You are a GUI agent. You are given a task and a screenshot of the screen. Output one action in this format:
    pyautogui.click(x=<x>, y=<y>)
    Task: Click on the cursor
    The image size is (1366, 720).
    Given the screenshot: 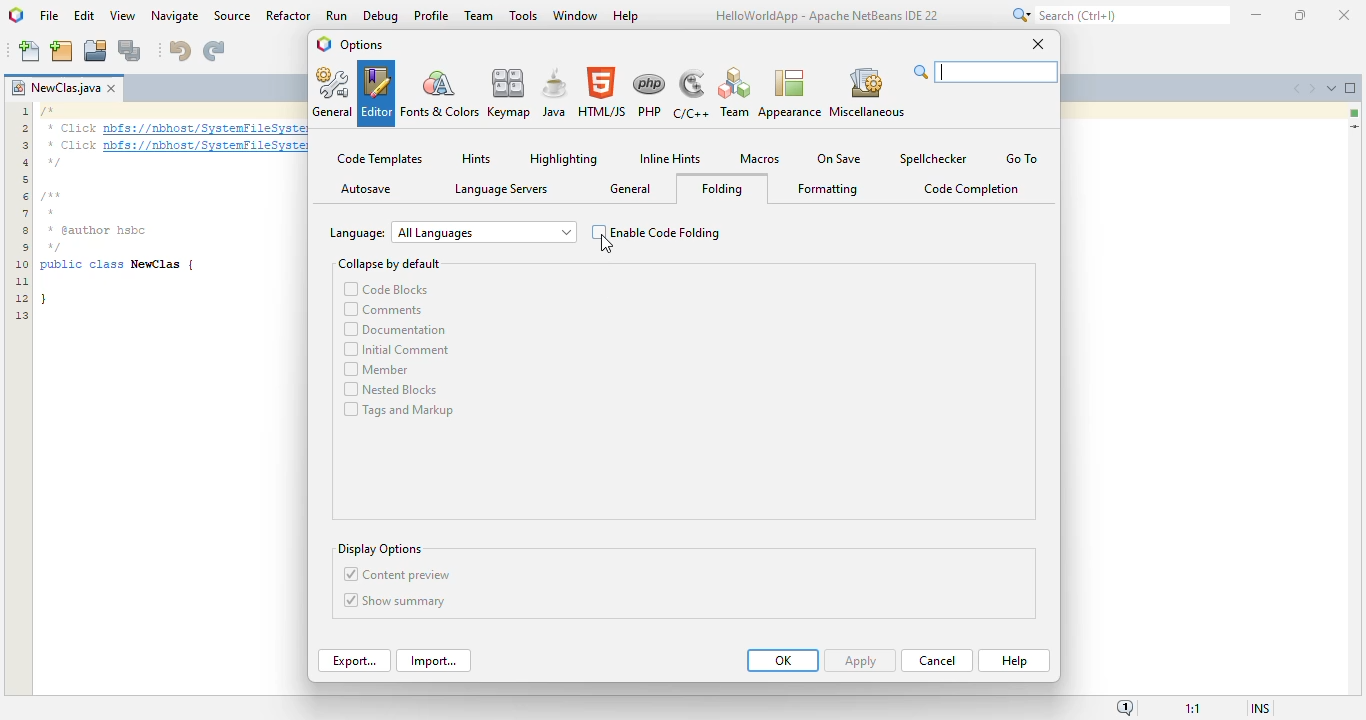 What is the action you would take?
    pyautogui.click(x=607, y=244)
    